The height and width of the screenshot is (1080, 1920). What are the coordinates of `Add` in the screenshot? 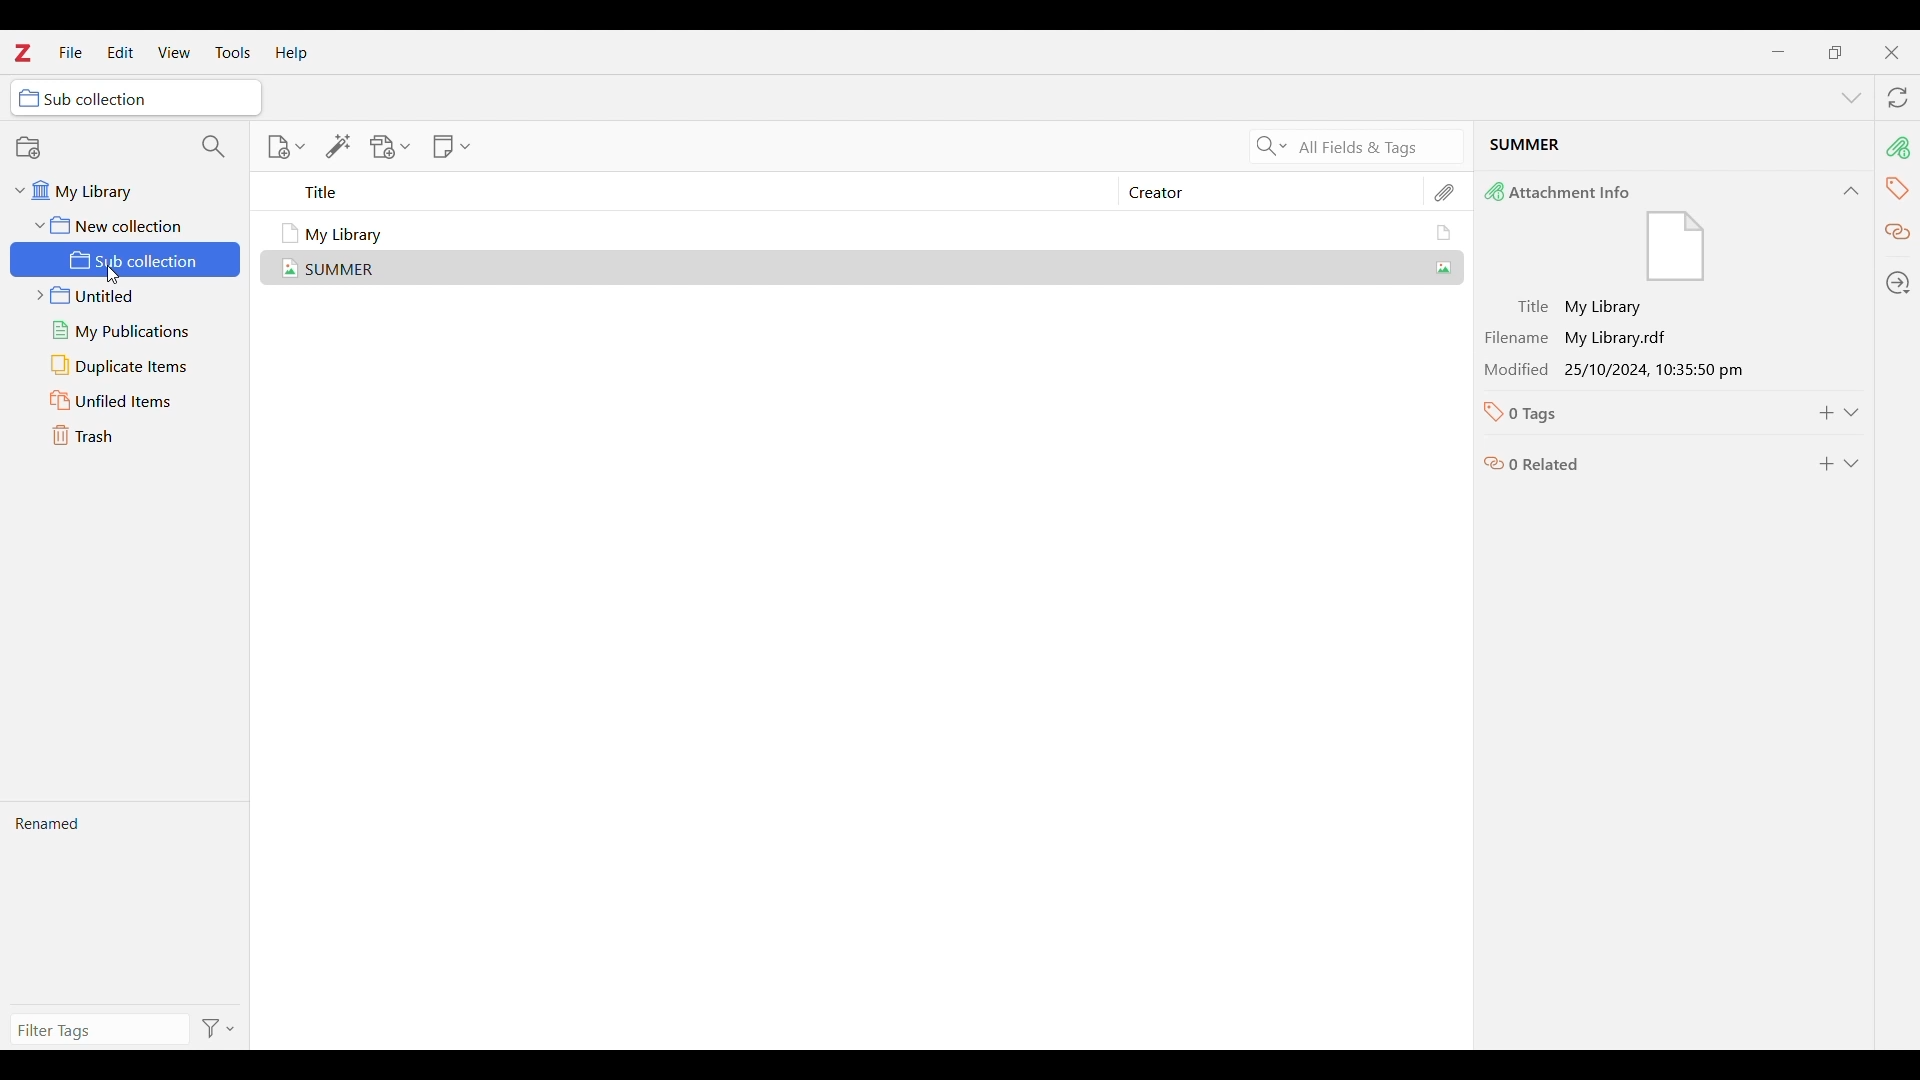 It's located at (1826, 464).